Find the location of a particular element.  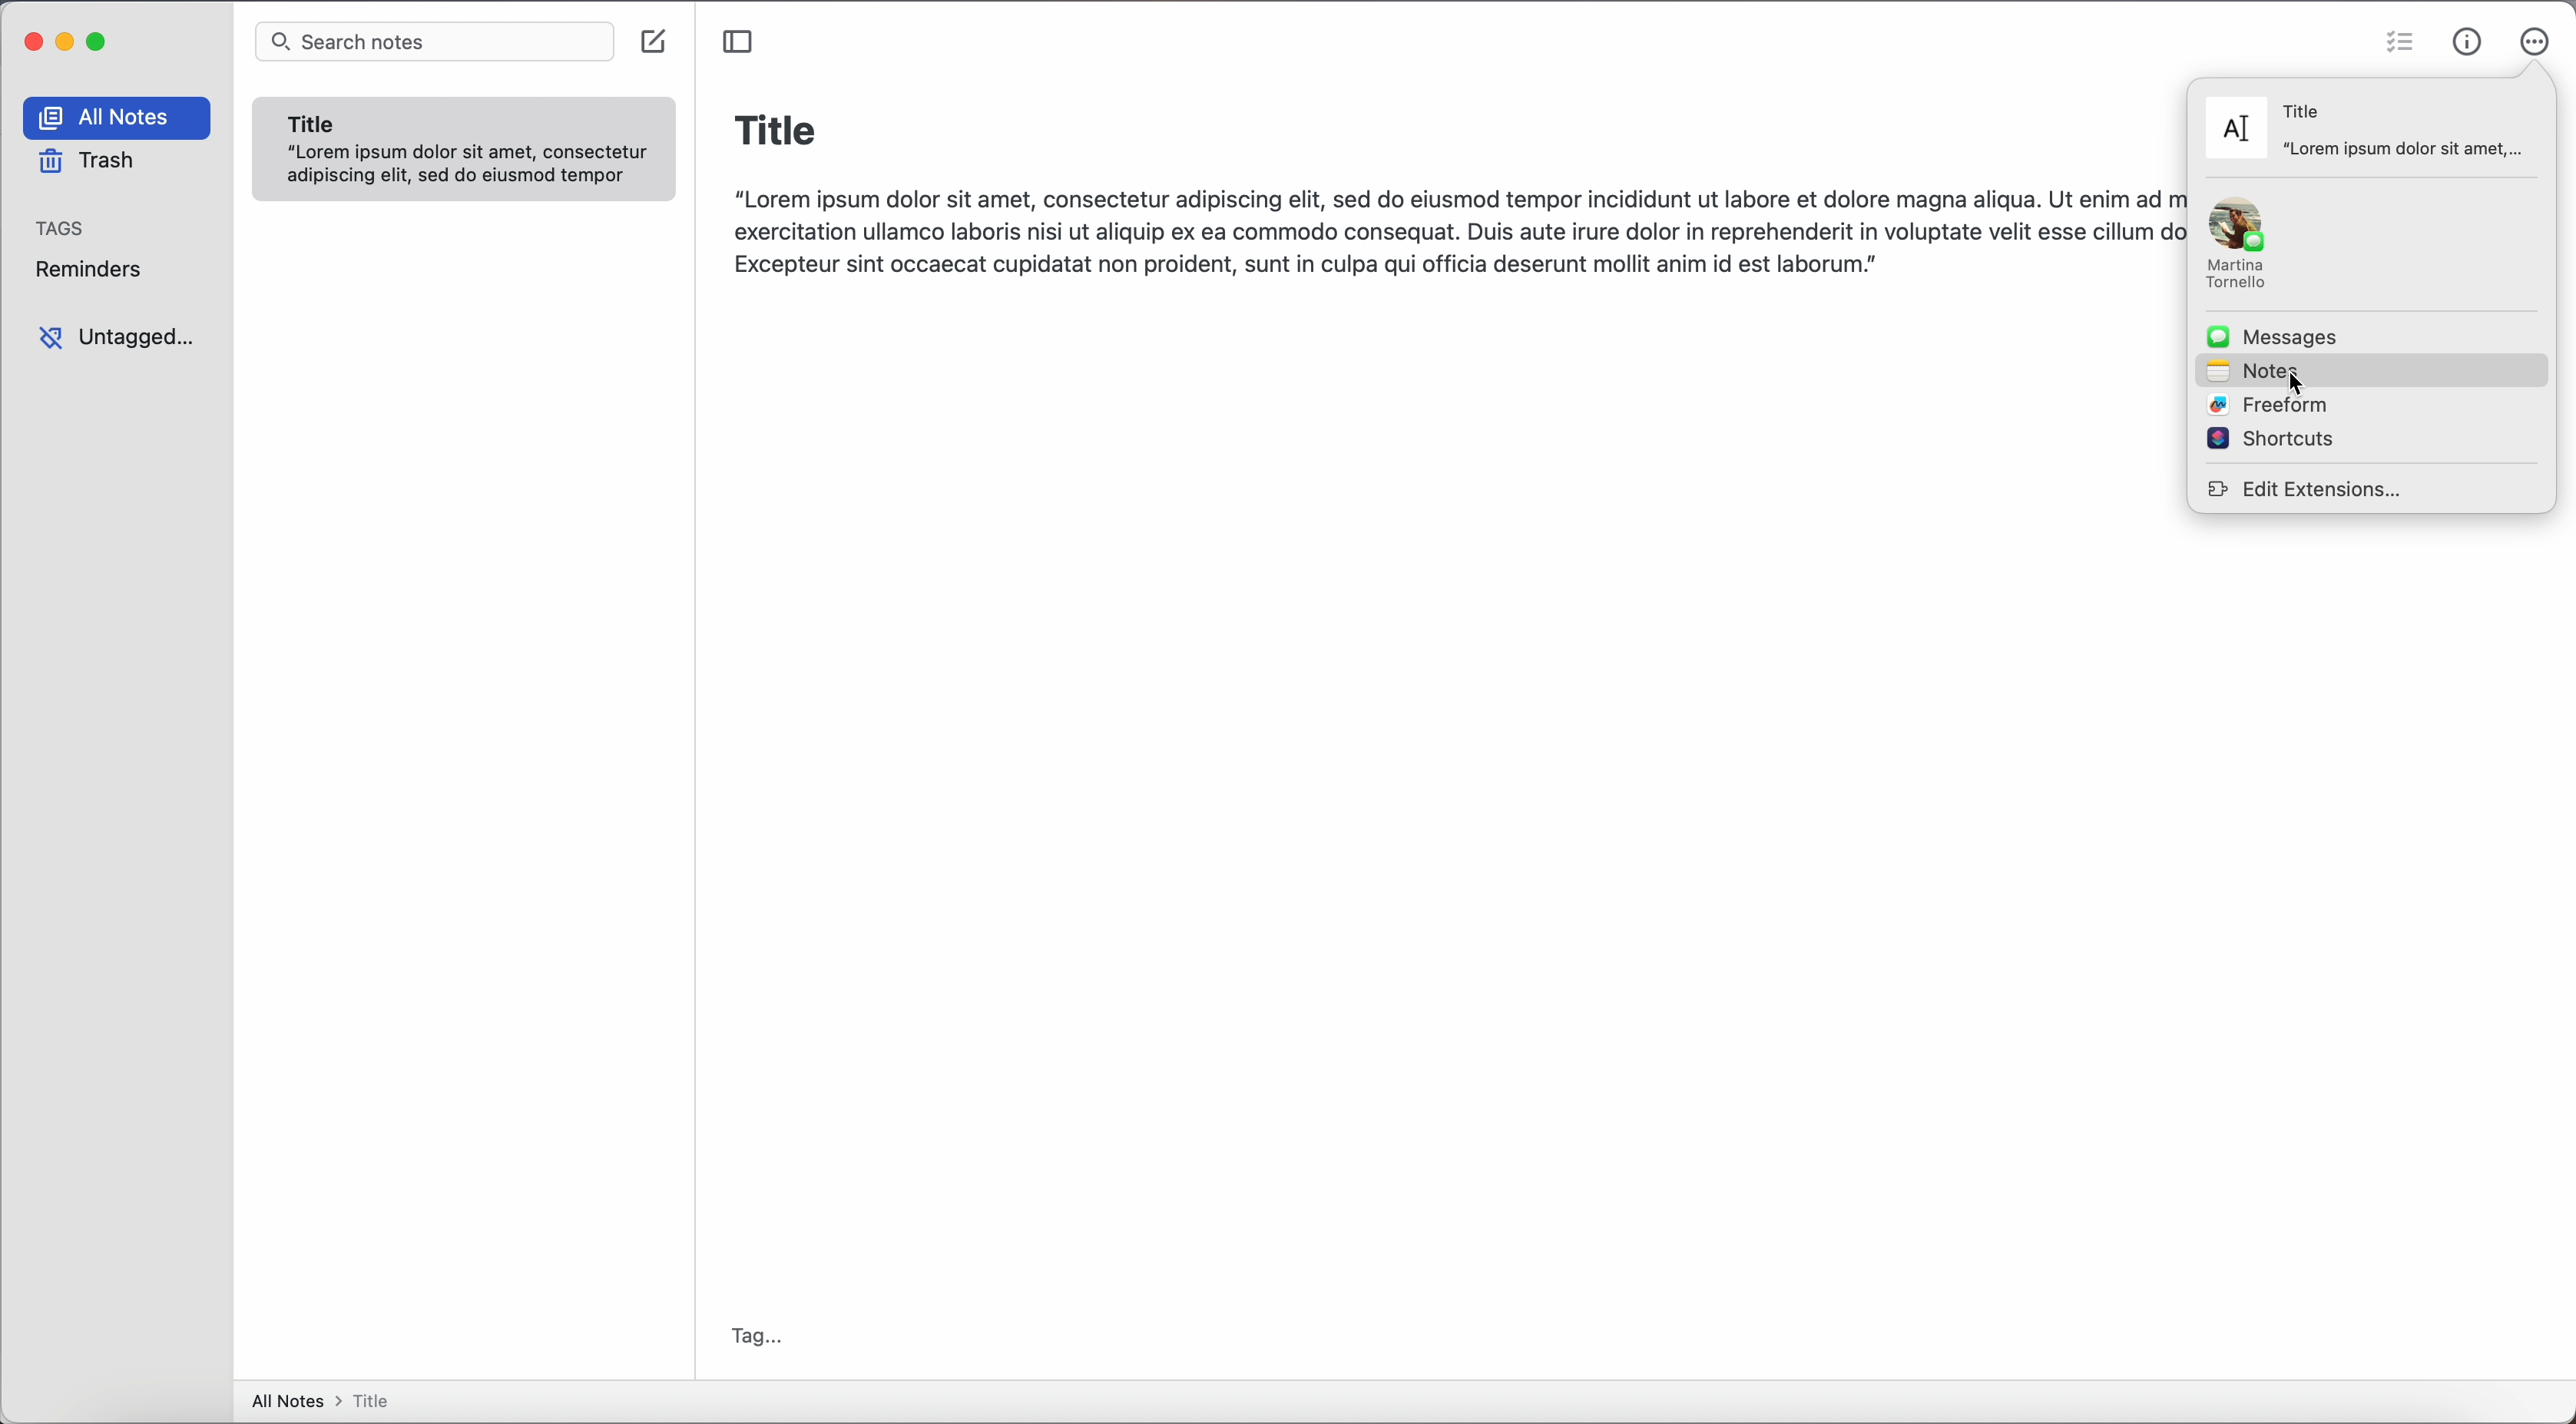

tags is located at coordinates (64, 226).